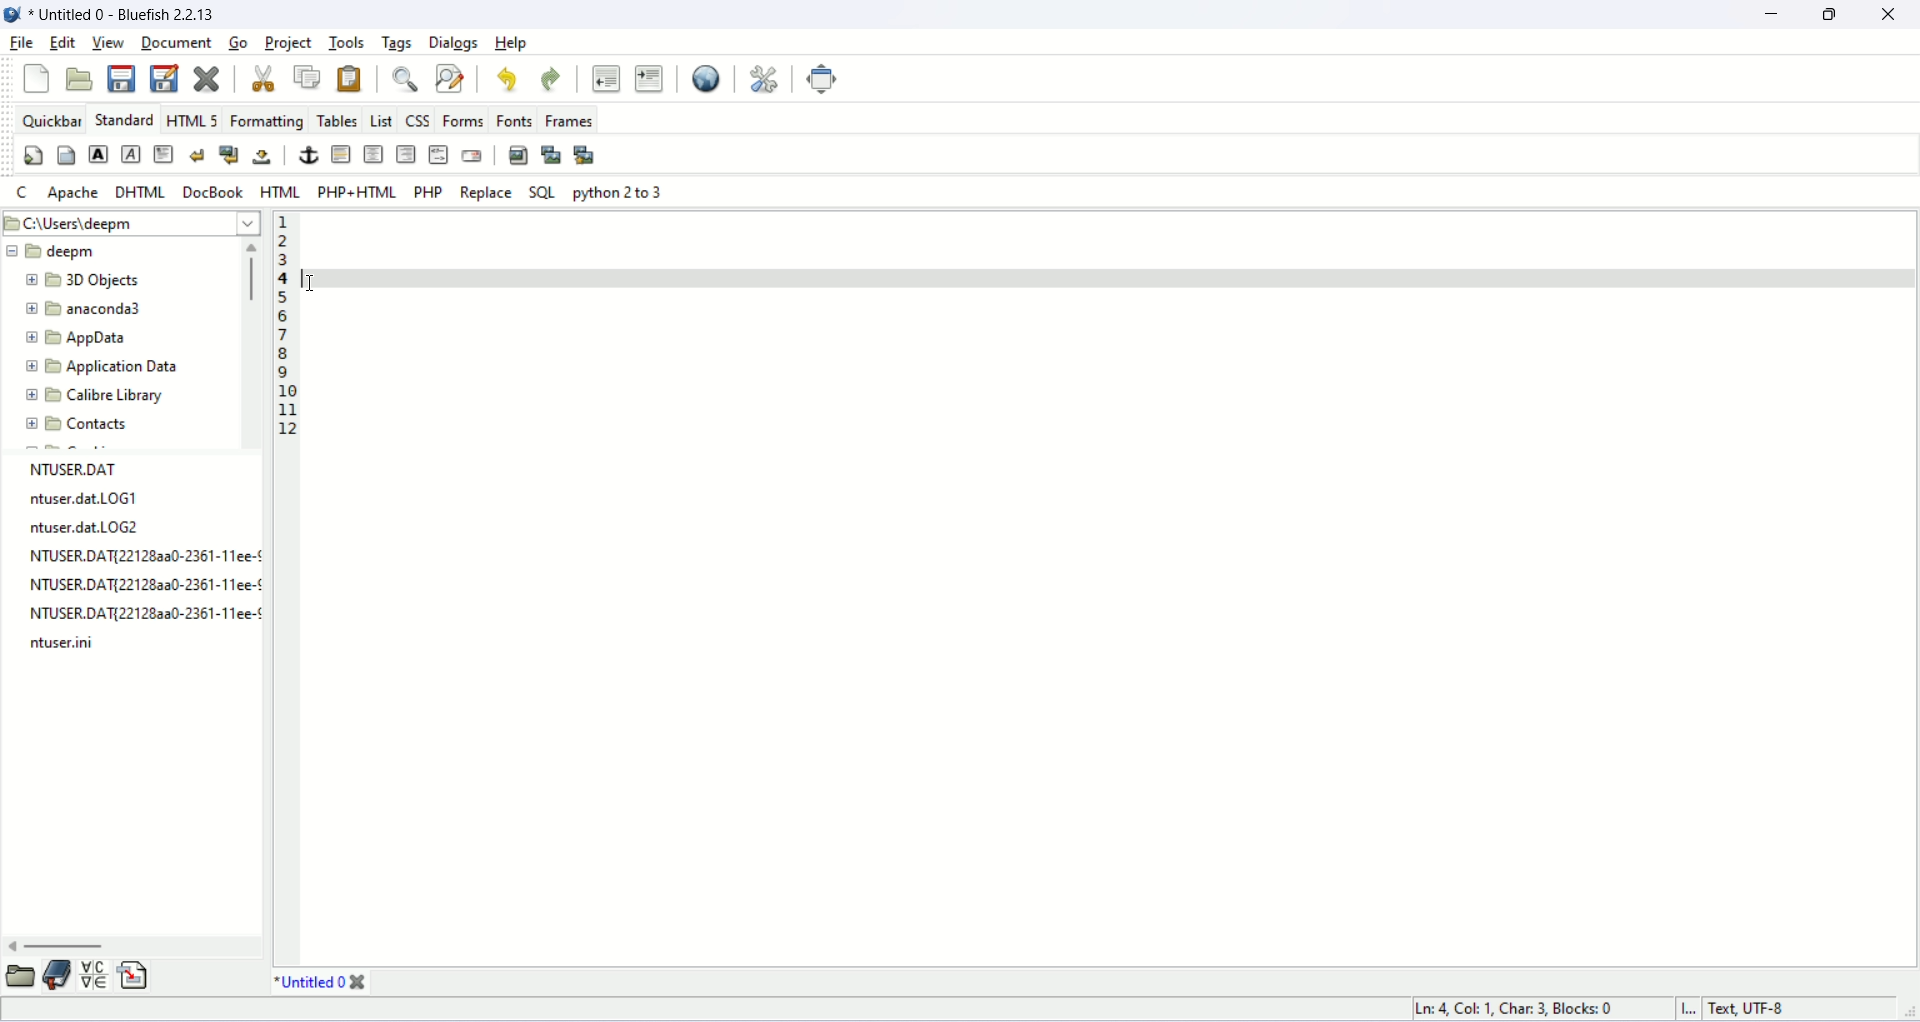 Image resolution: width=1920 pixels, height=1022 pixels. I want to click on right justify, so click(409, 158).